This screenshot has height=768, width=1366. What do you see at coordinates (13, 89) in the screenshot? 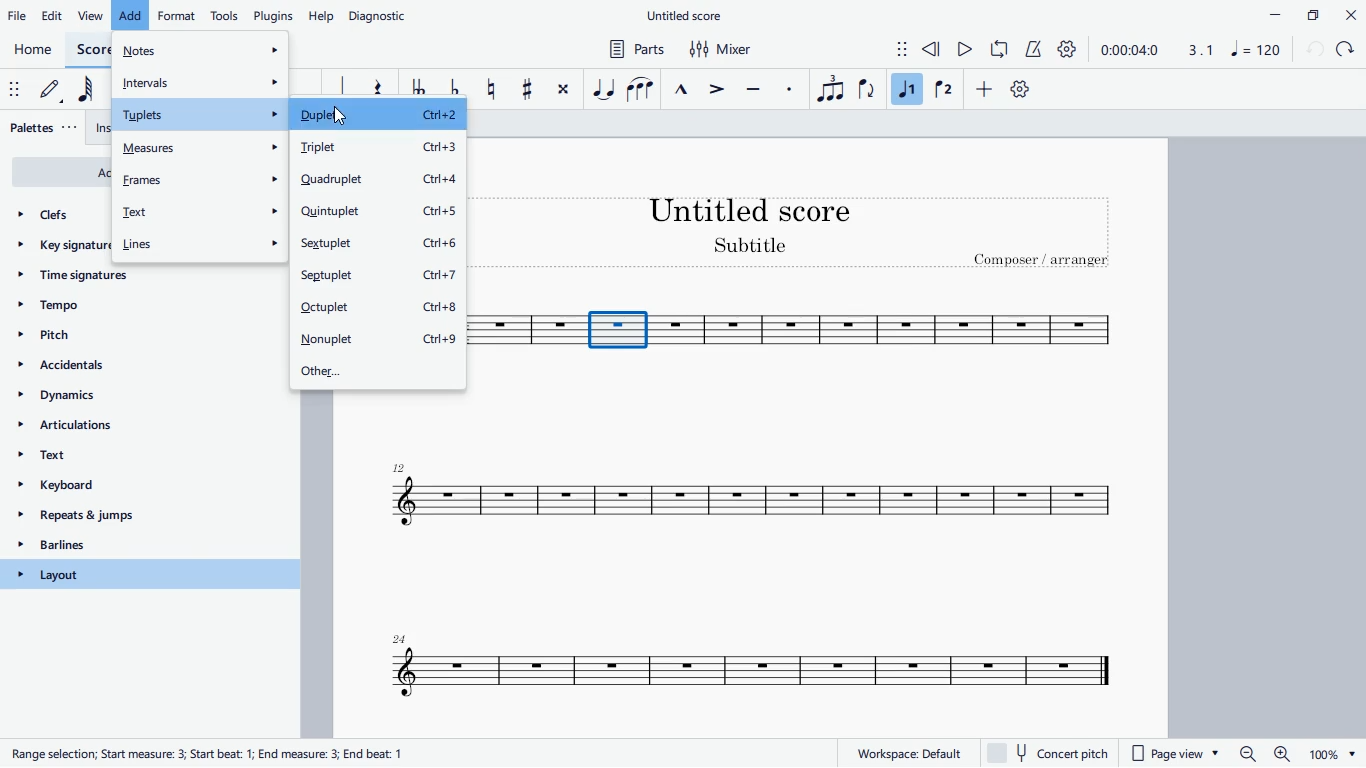
I see `move` at bounding box center [13, 89].